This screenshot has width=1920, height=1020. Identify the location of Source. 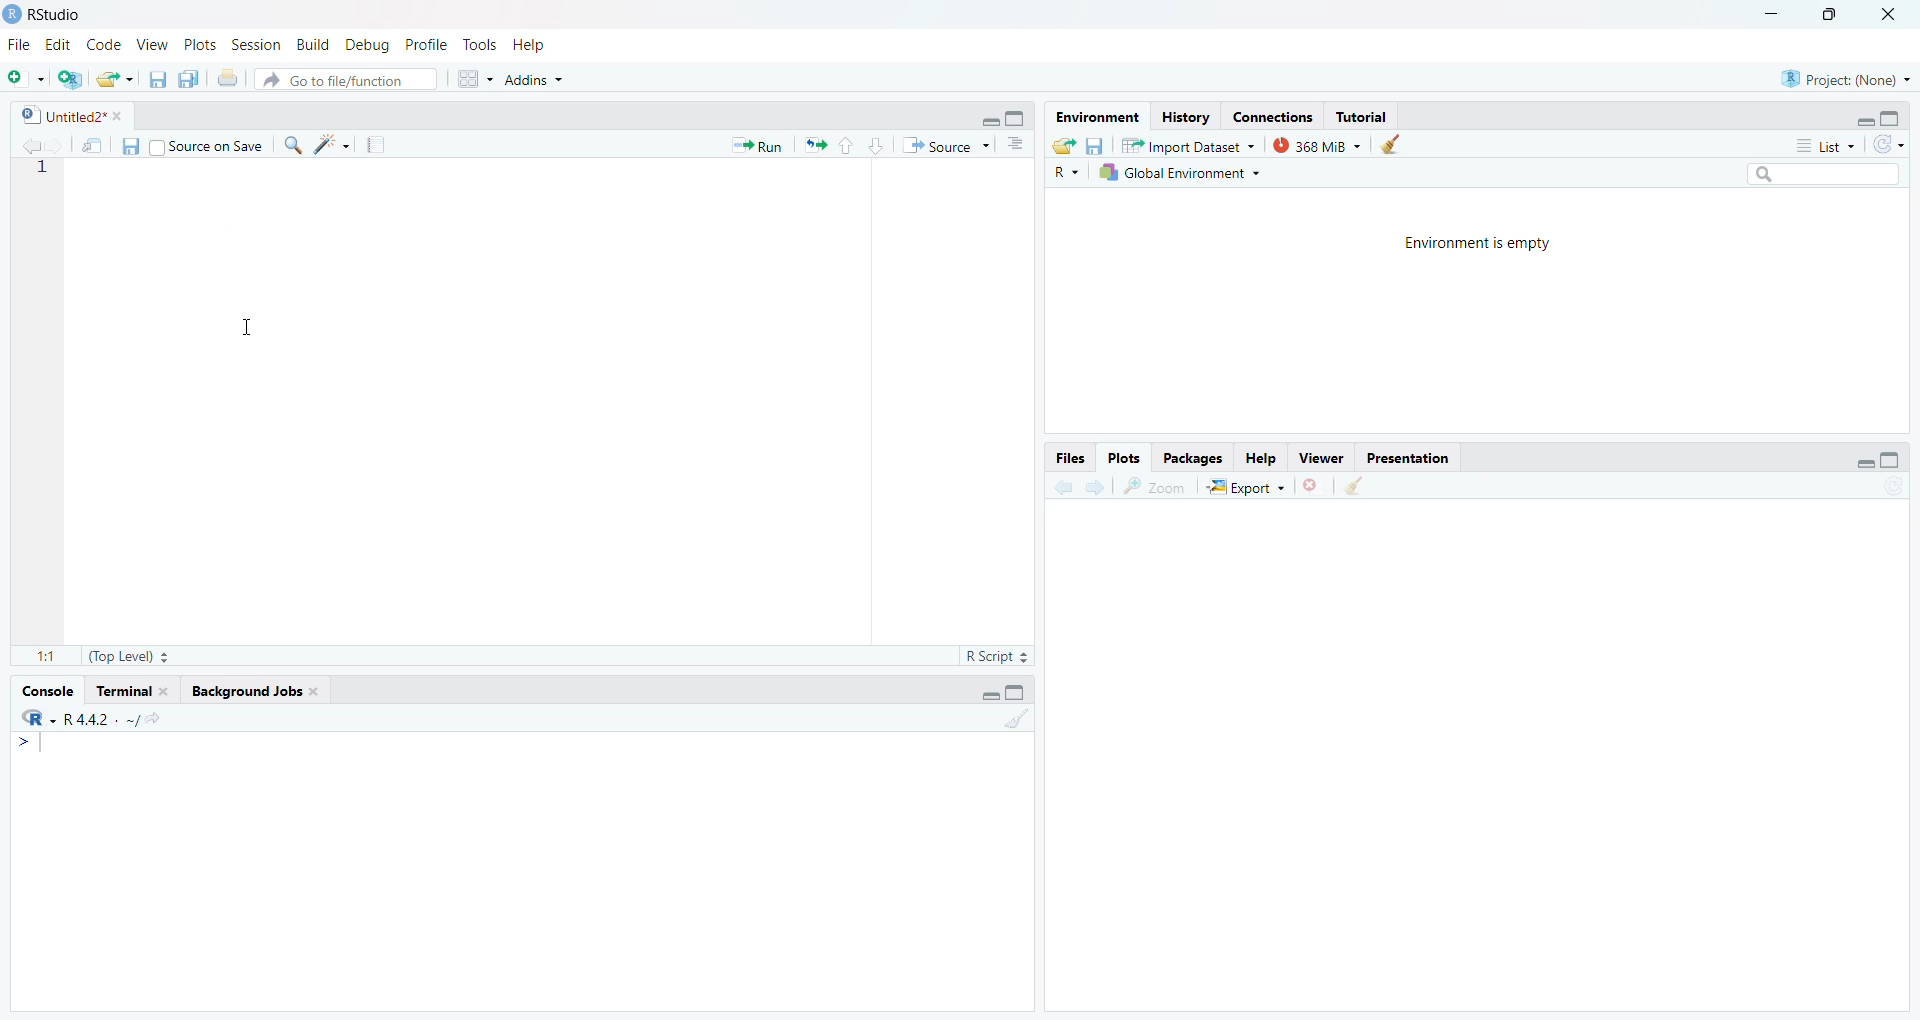
(940, 146).